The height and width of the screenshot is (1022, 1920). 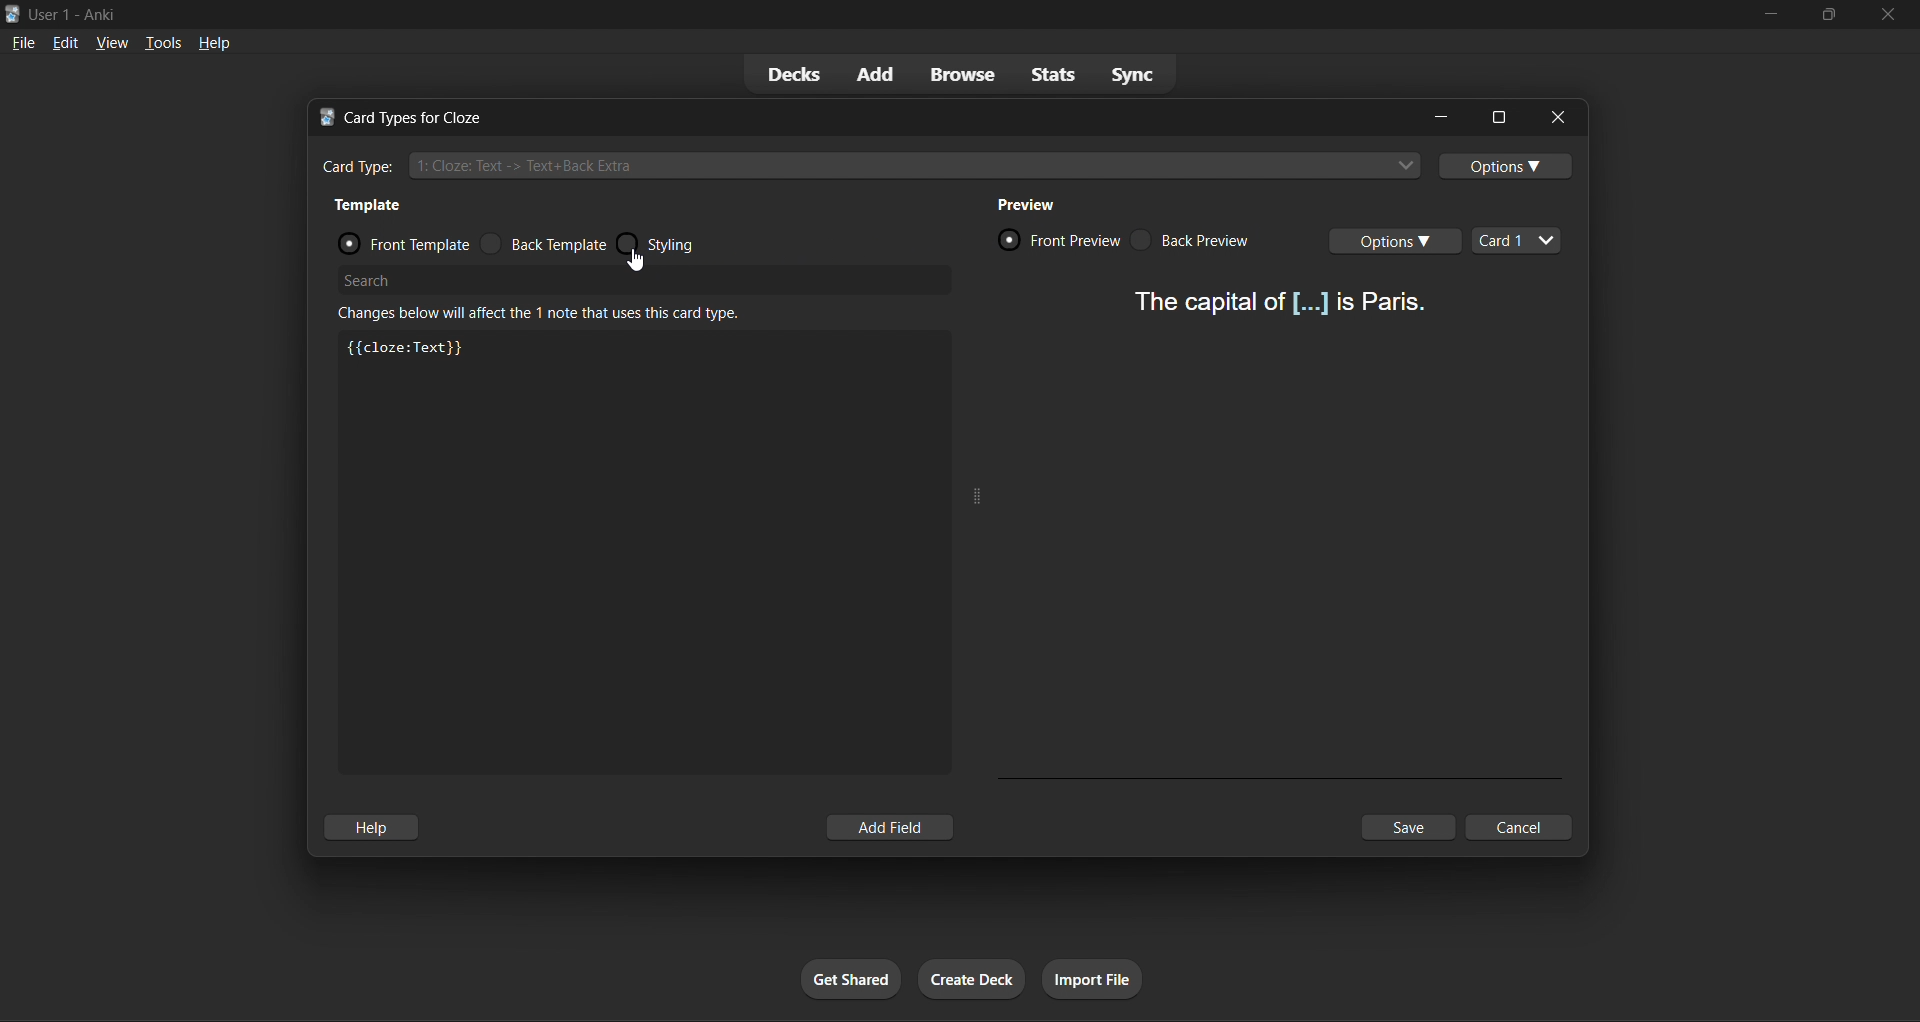 What do you see at coordinates (1886, 13) in the screenshot?
I see `close` at bounding box center [1886, 13].